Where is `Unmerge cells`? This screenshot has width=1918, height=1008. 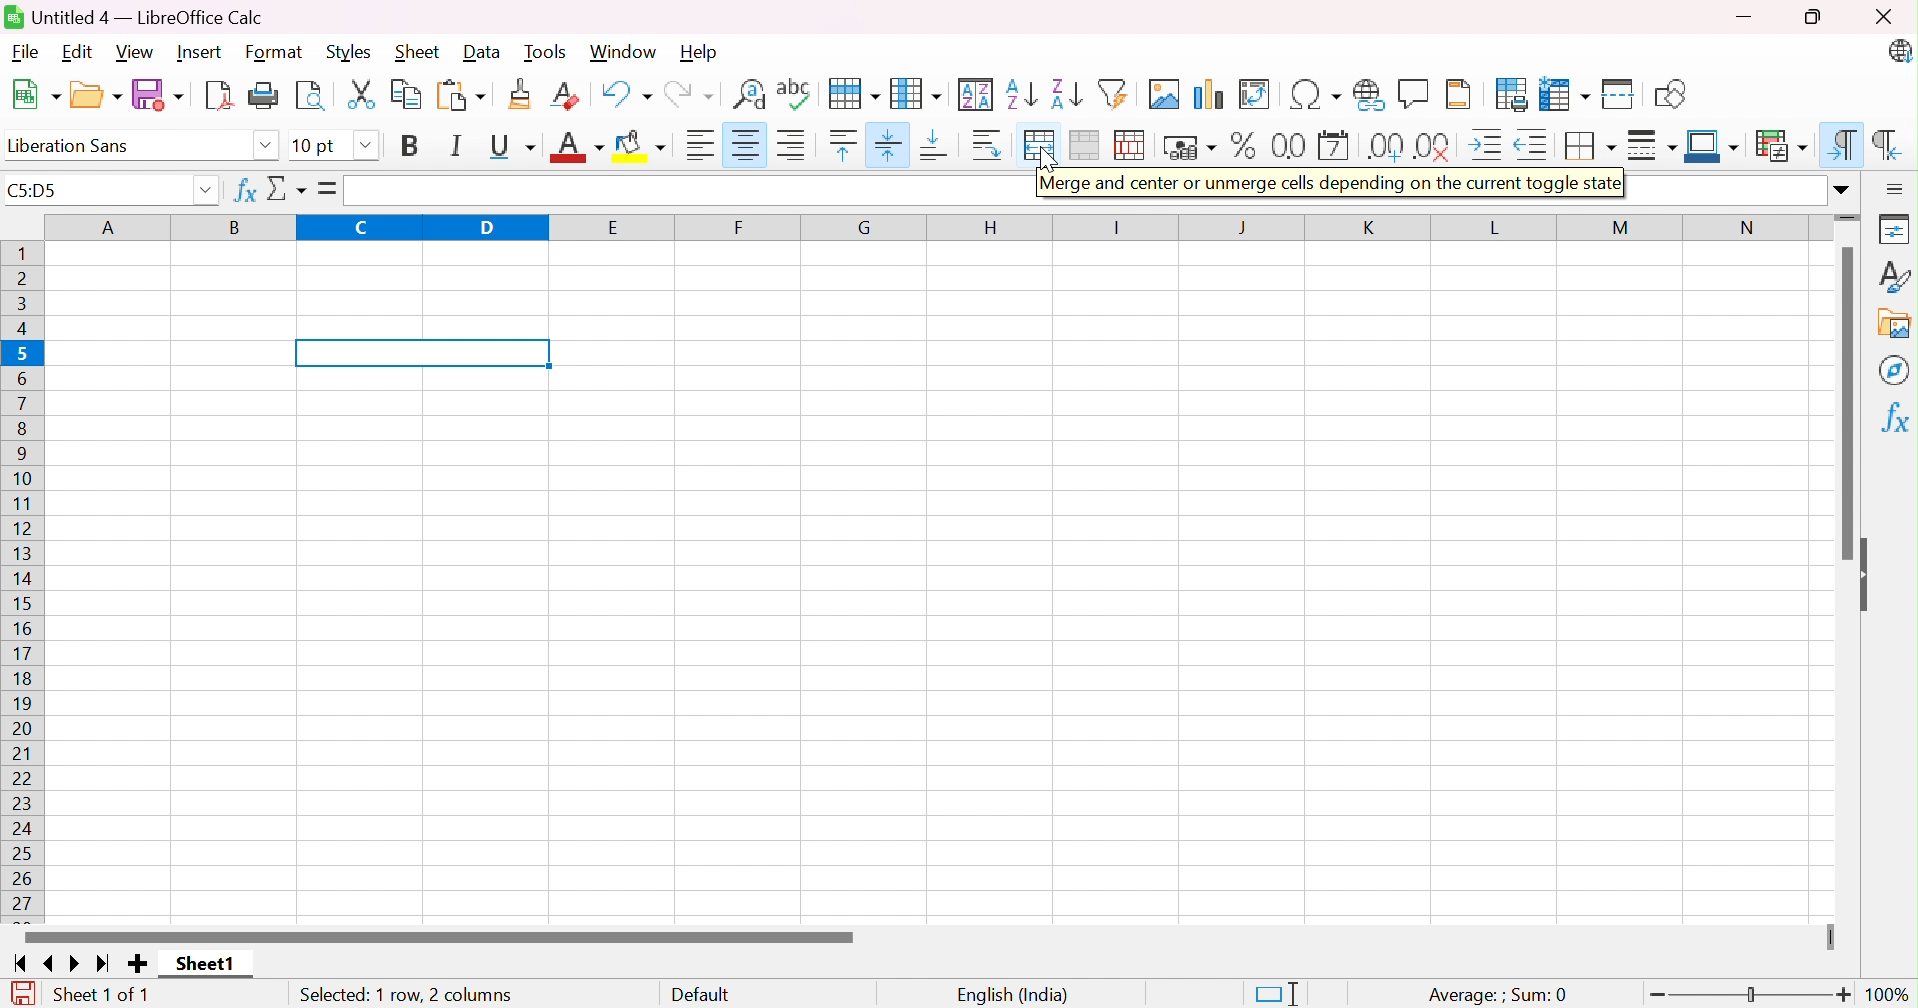 Unmerge cells is located at coordinates (1135, 145).